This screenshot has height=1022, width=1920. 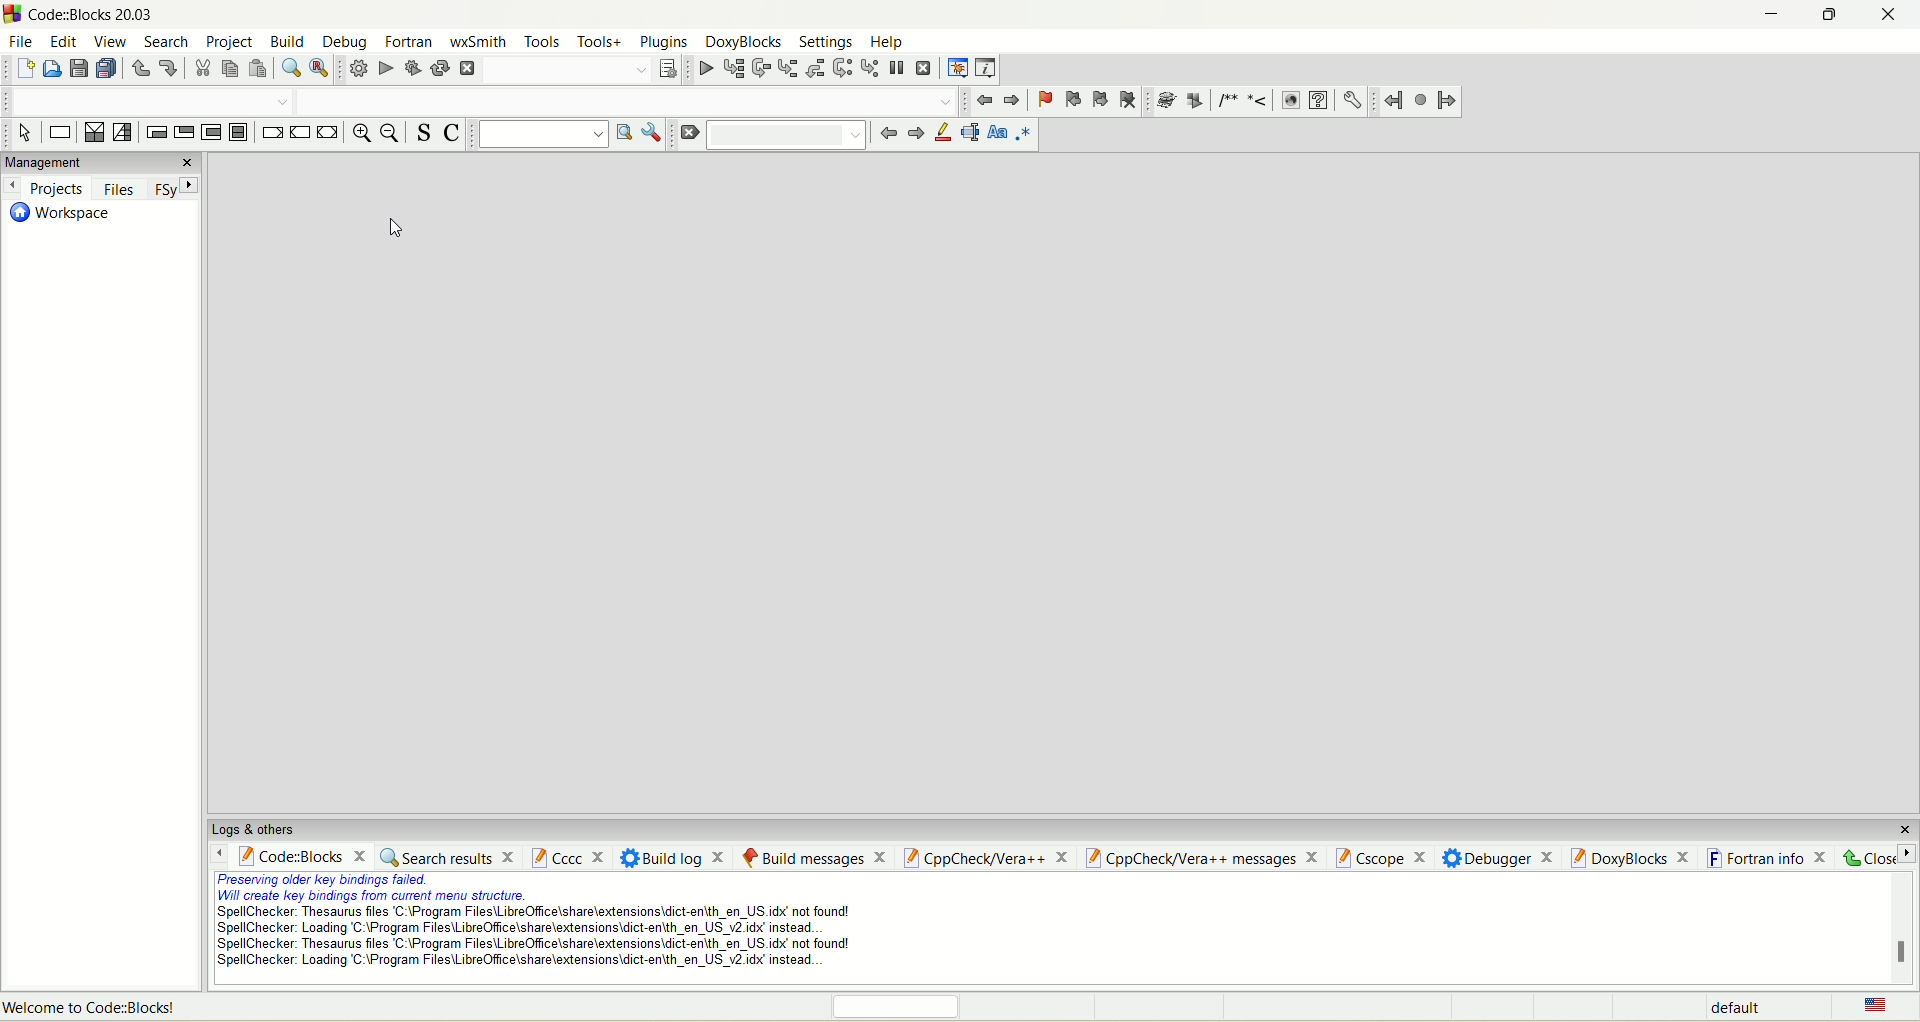 I want to click on zoom in, so click(x=358, y=134).